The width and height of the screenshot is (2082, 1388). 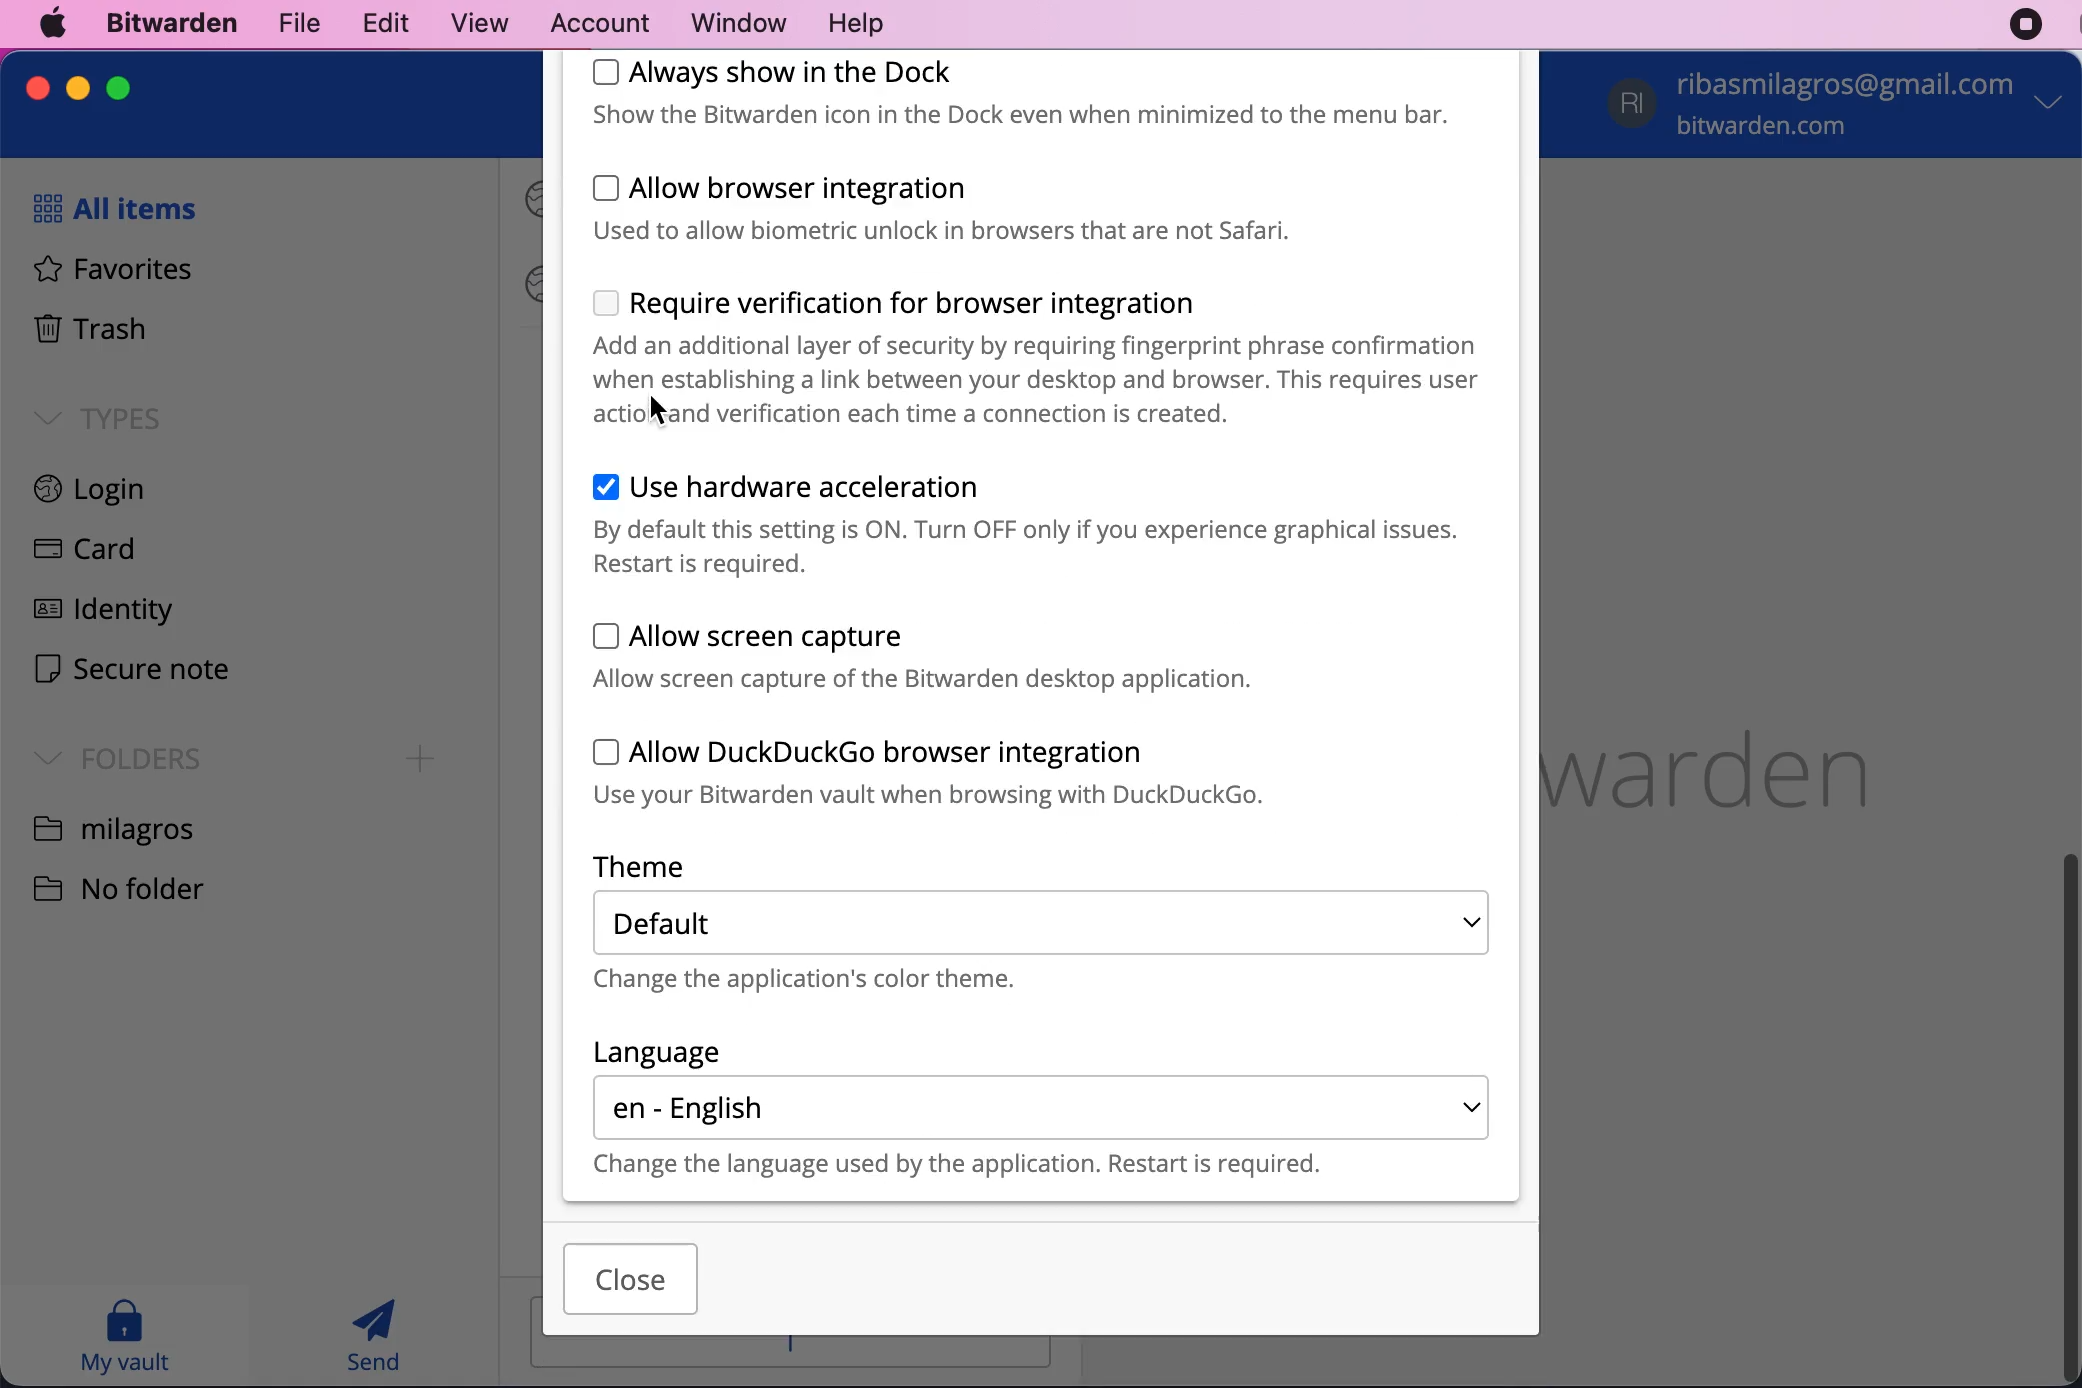 What do you see at coordinates (117, 827) in the screenshot?
I see `folder name` at bounding box center [117, 827].